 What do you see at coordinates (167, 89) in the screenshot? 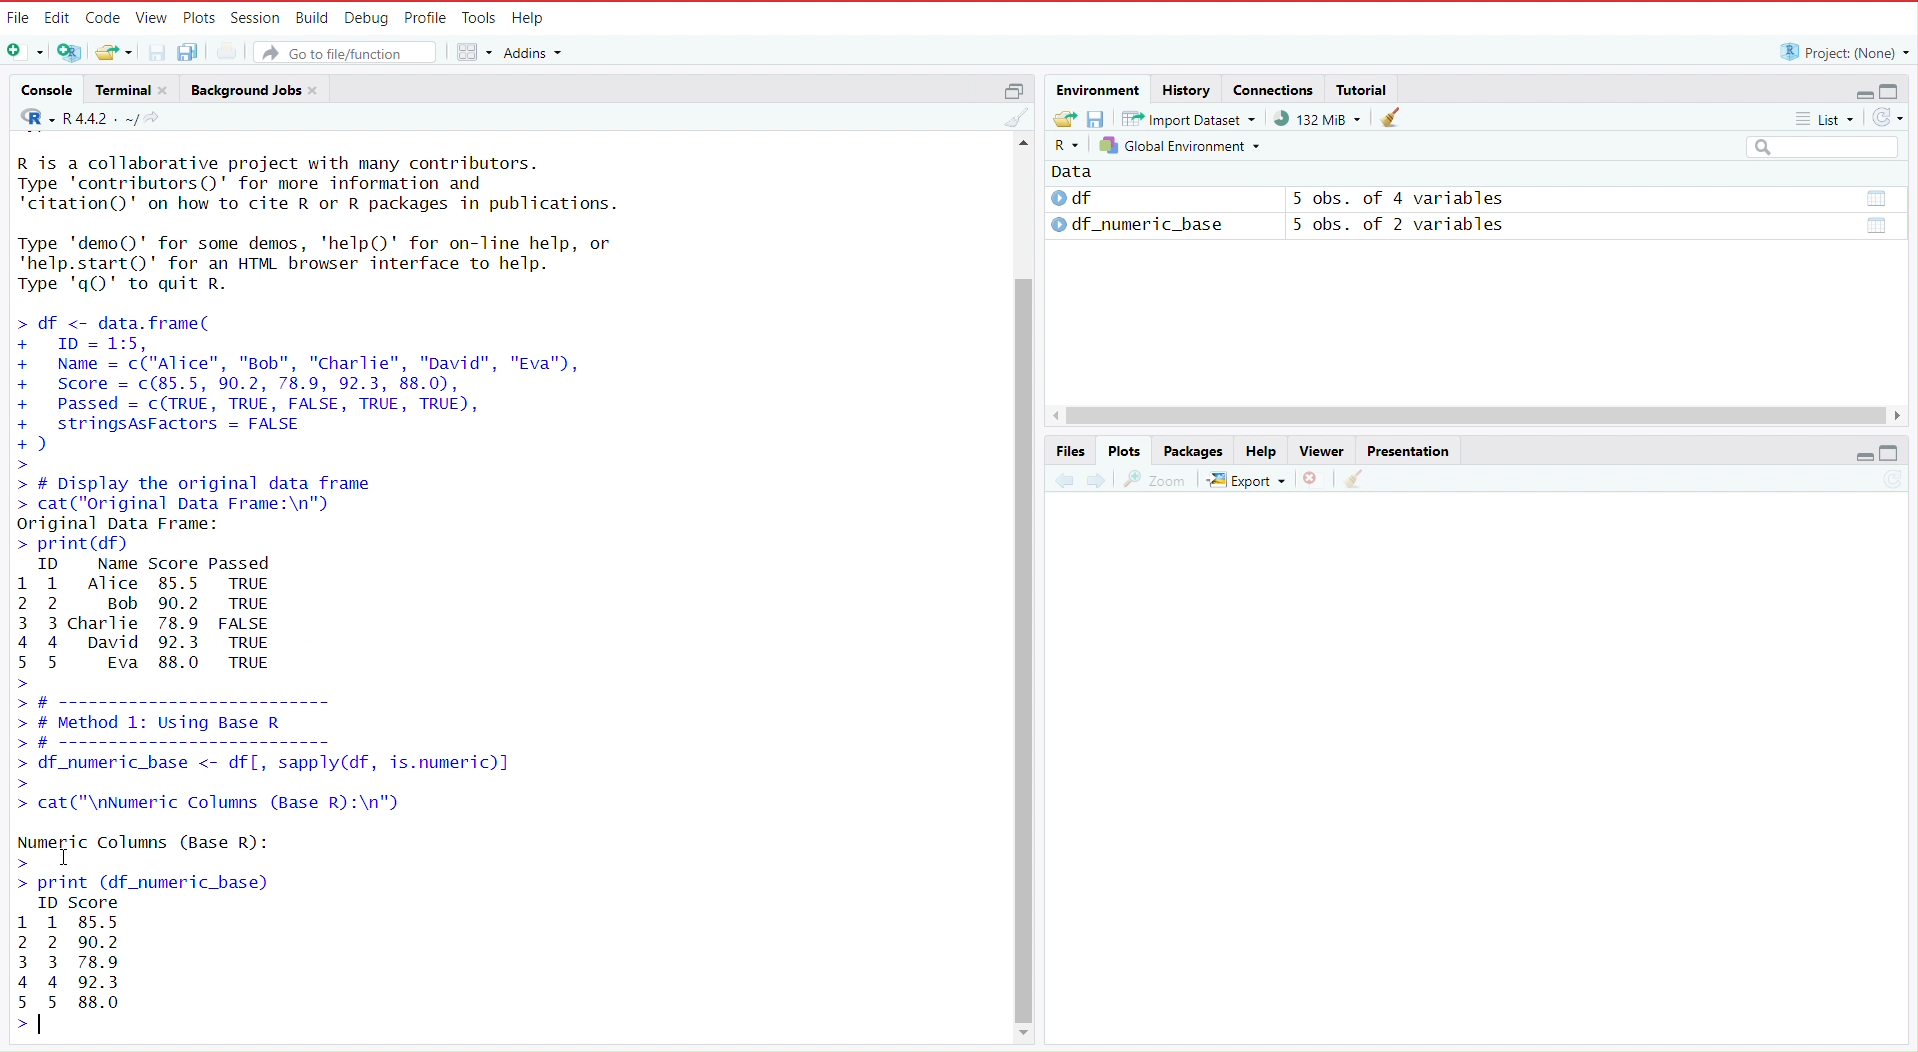
I see `close` at bounding box center [167, 89].